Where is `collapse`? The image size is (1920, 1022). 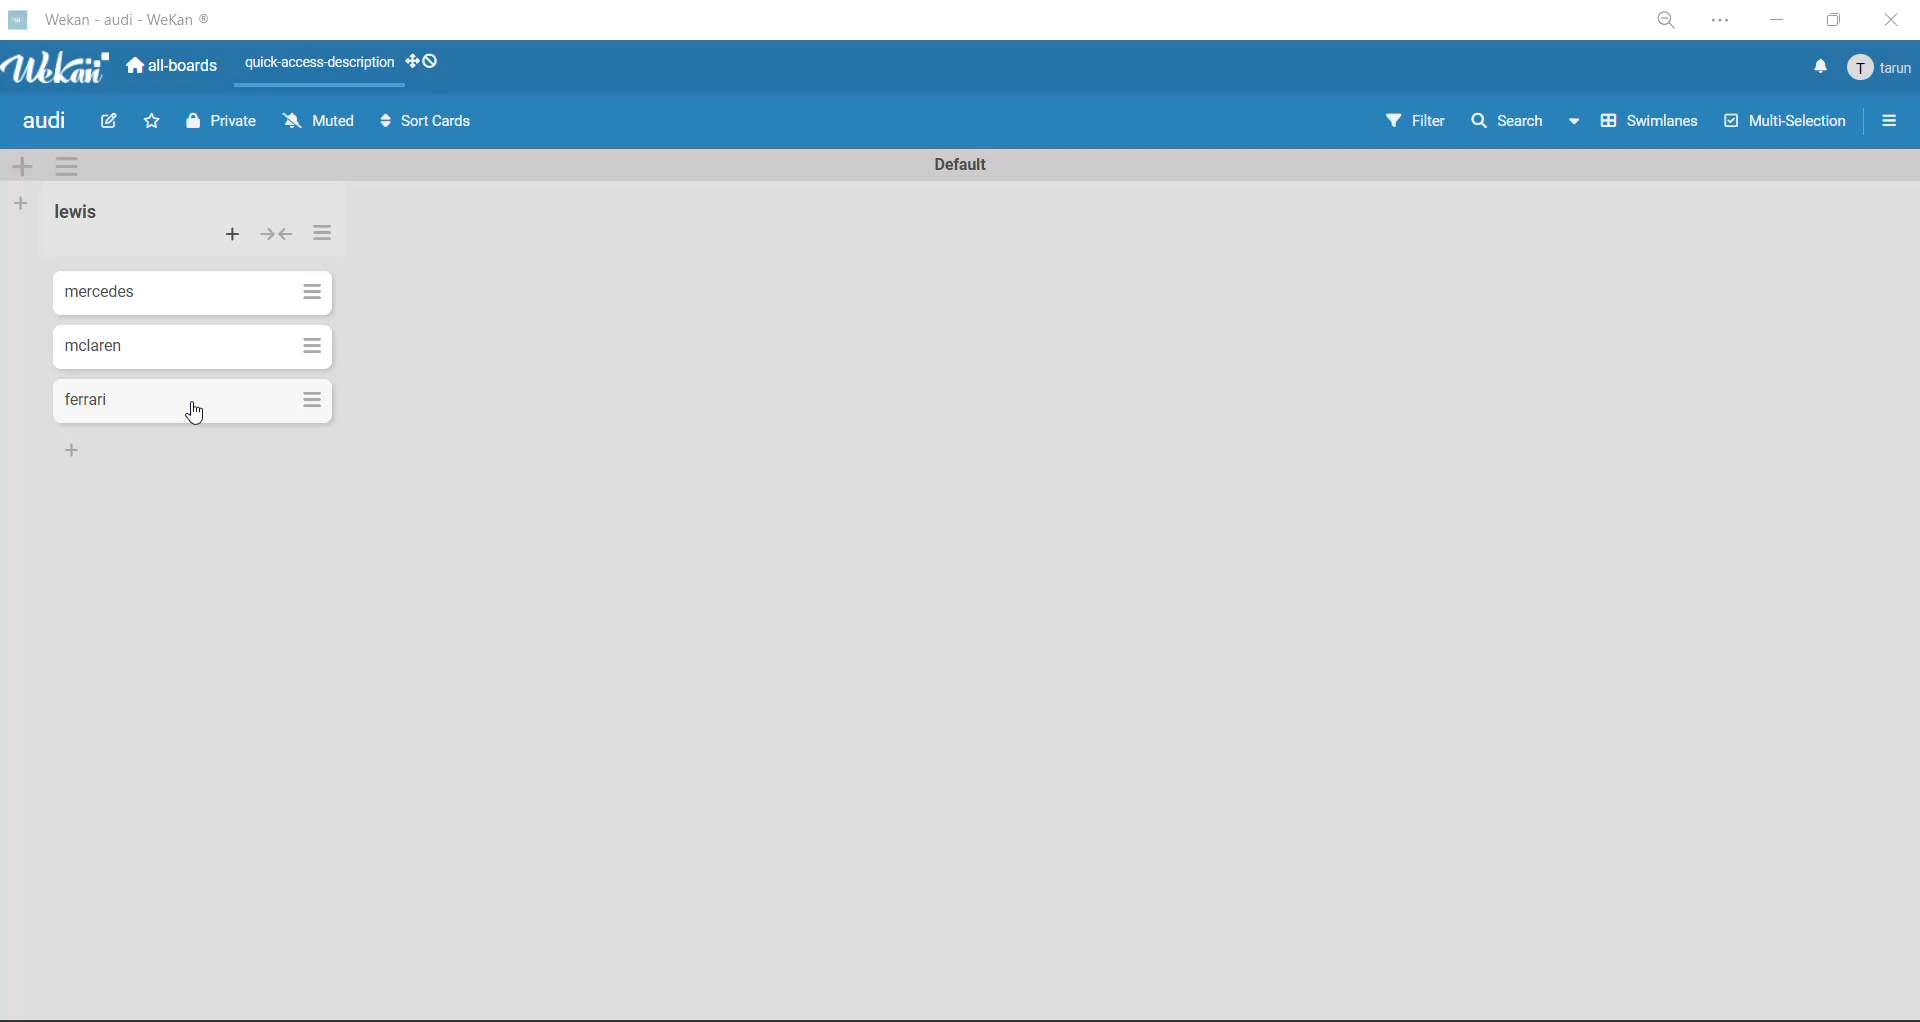
collapse is located at coordinates (275, 238).